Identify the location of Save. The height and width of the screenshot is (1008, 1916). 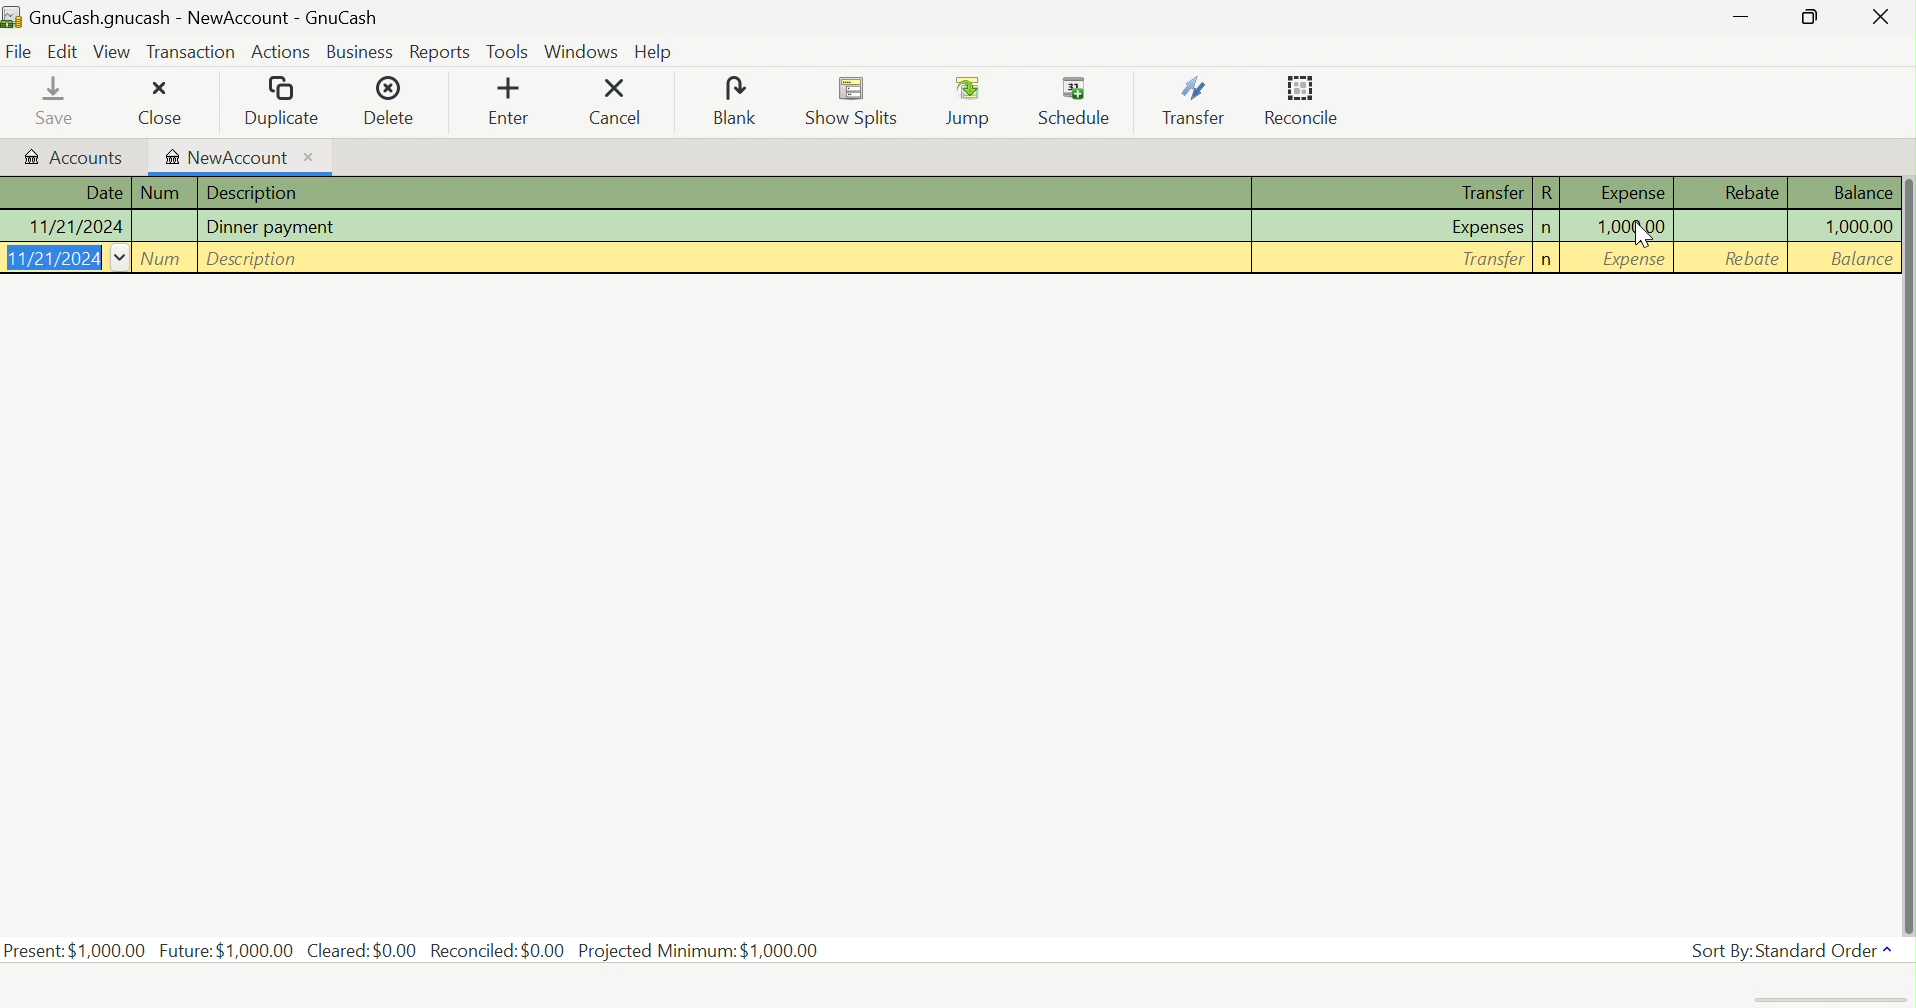
(40, 100).